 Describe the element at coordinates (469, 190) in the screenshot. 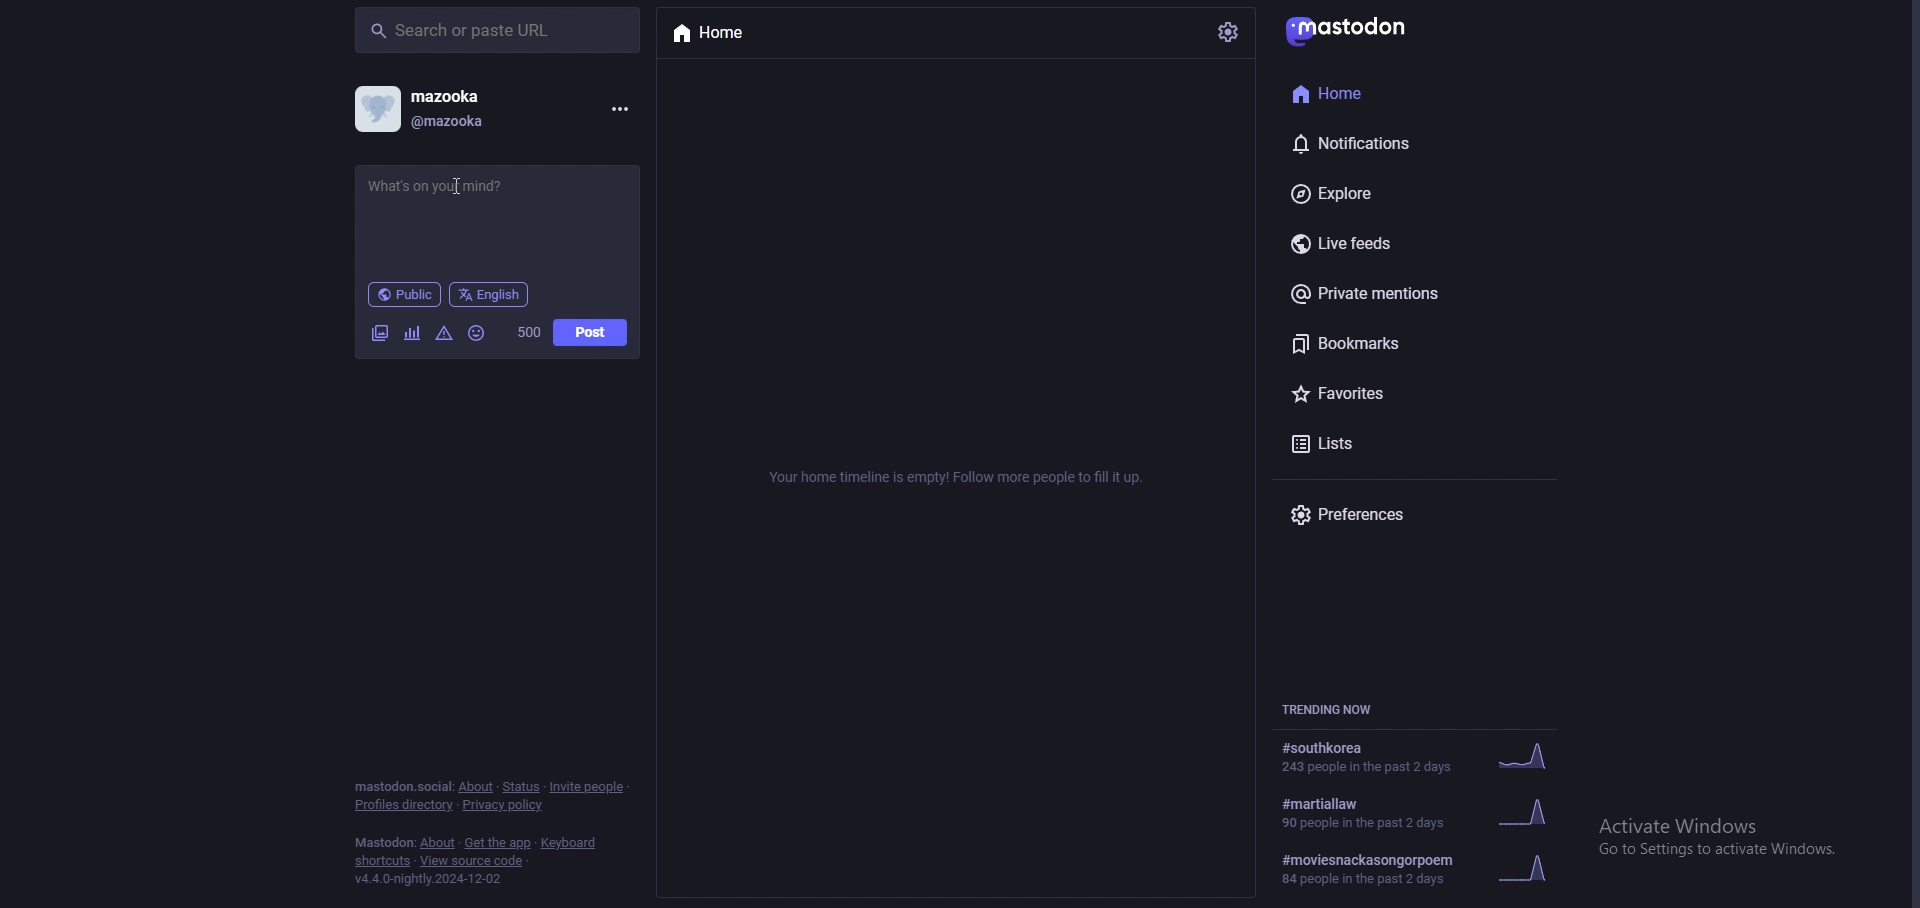

I see `Cursor` at that location.